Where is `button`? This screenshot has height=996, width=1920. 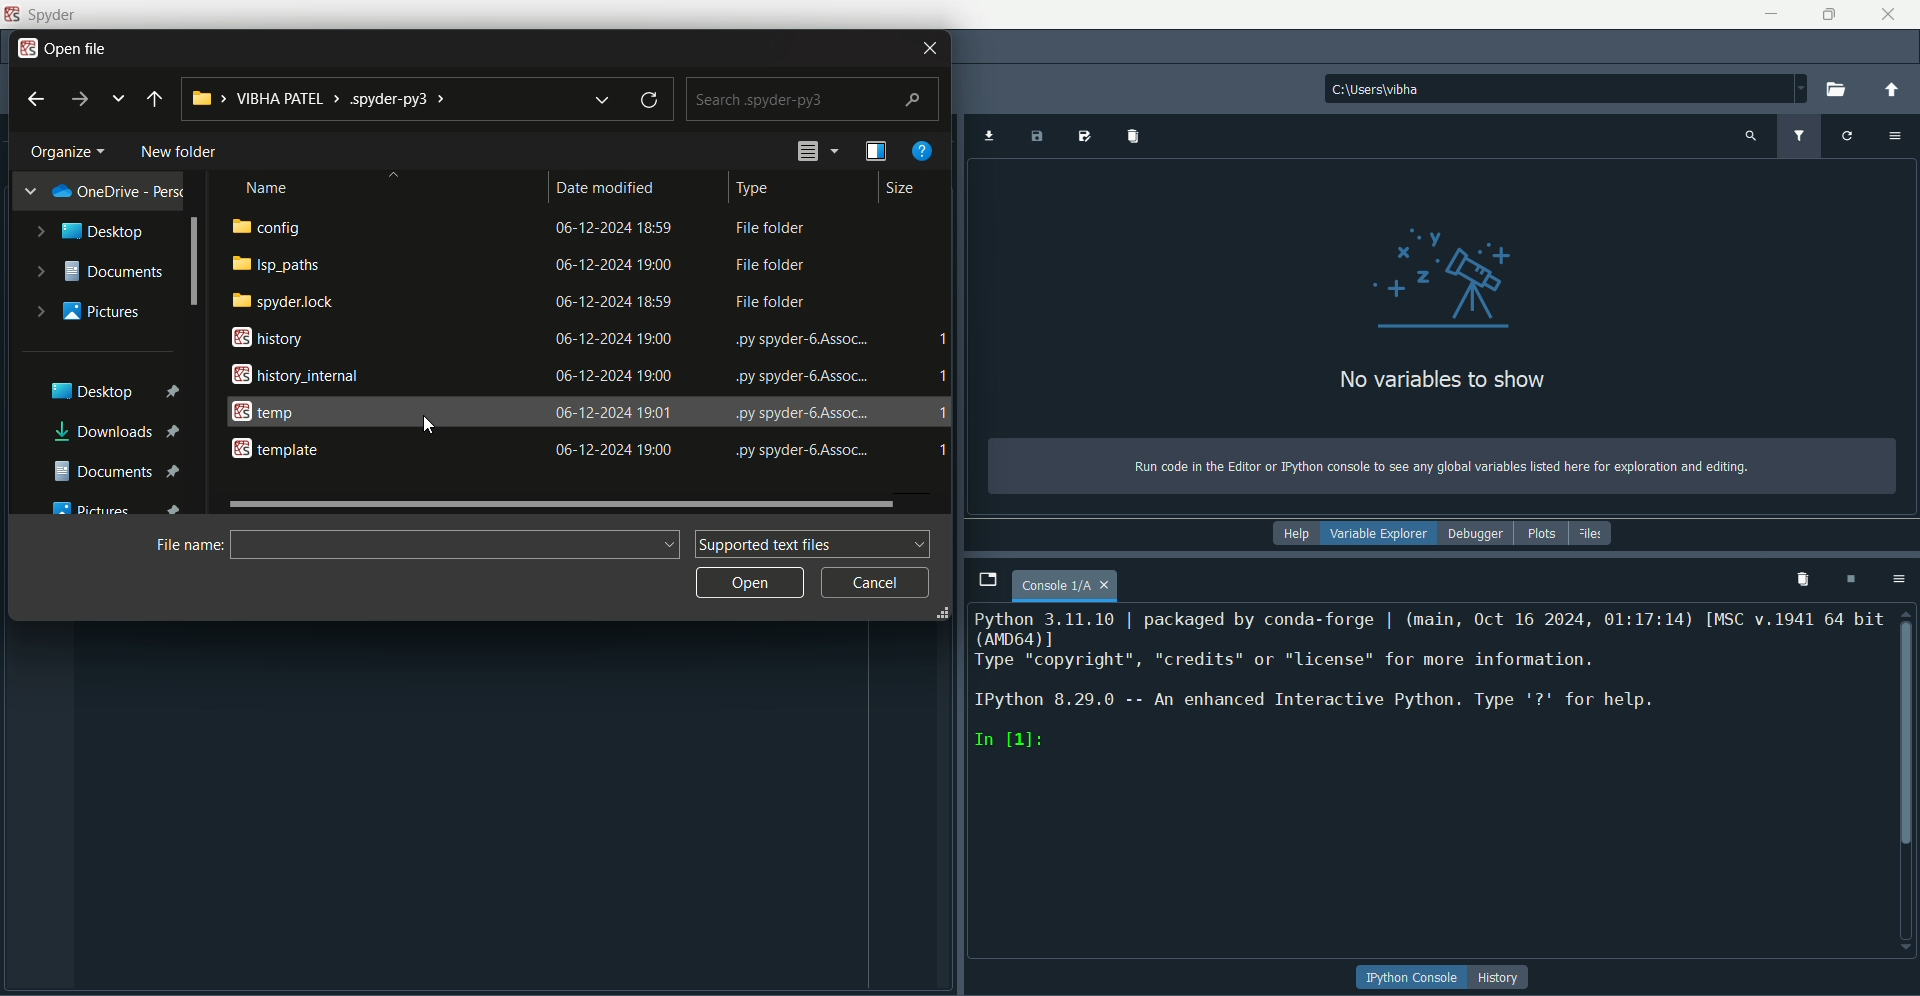
button is located at coordinates (1413, 976).